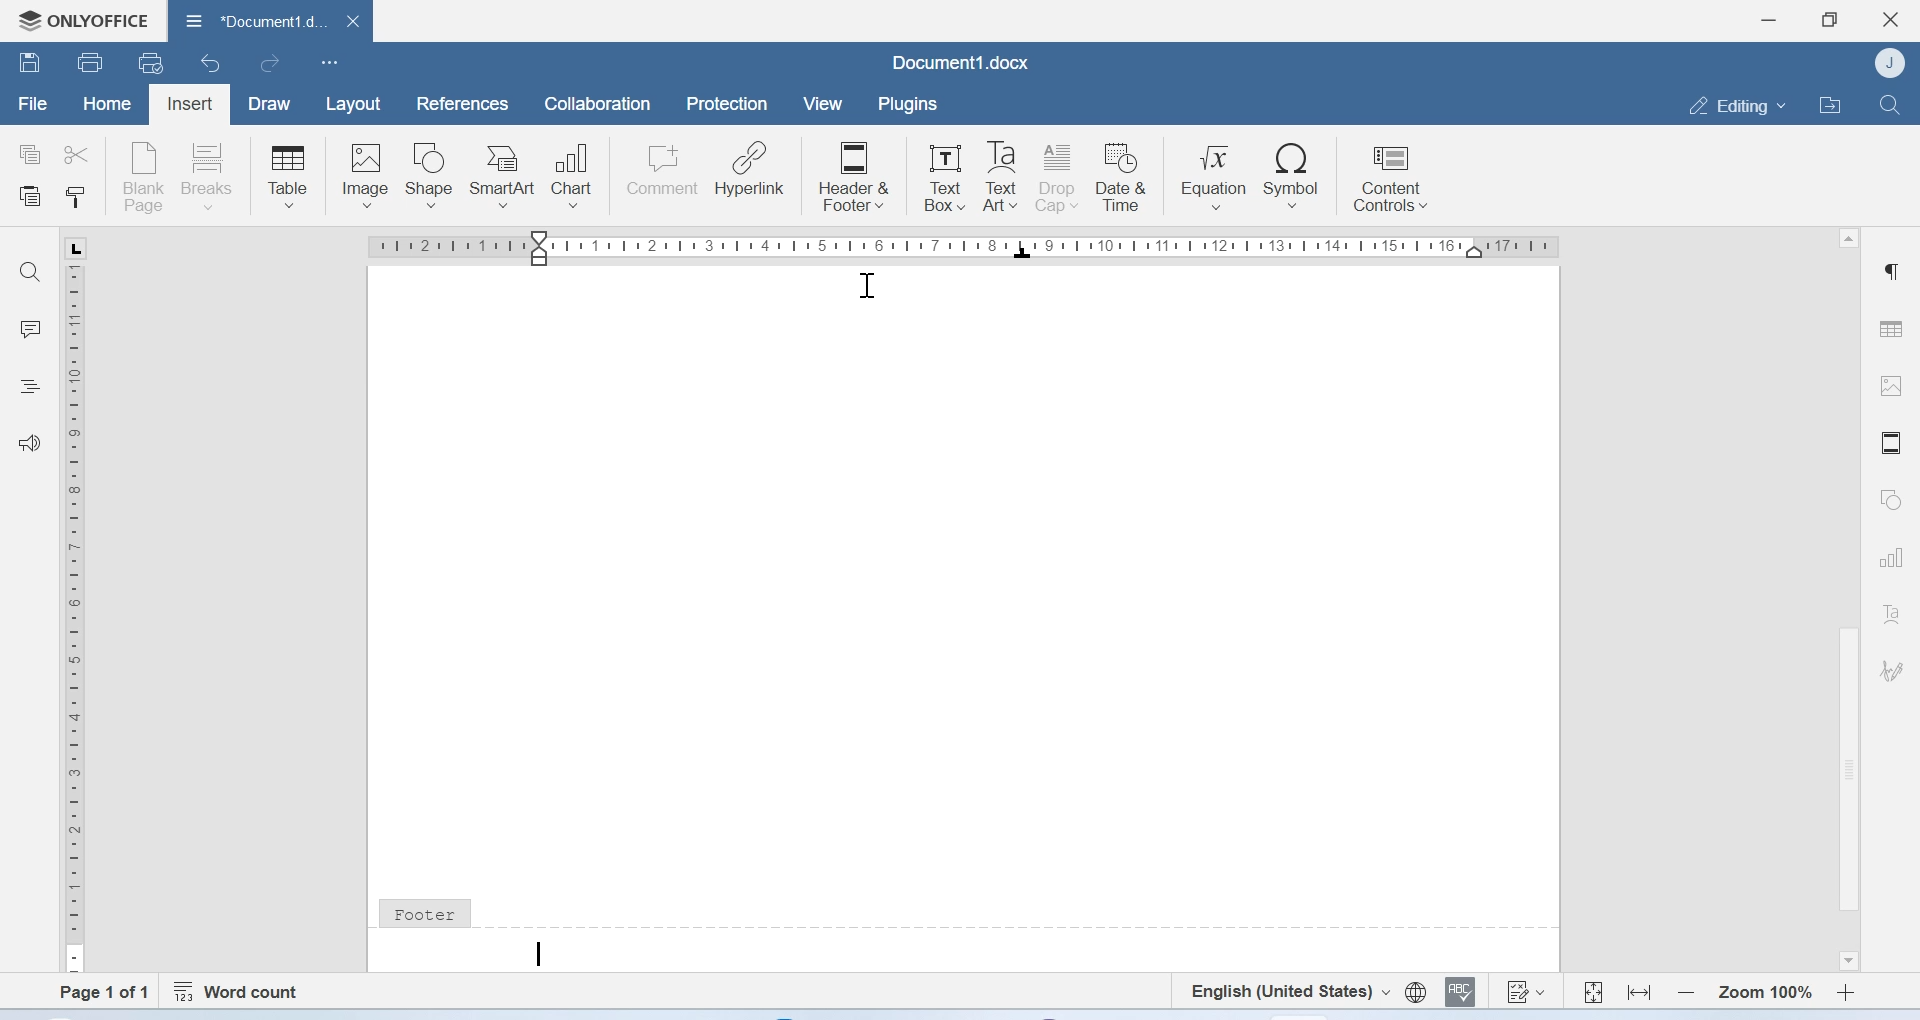  What do you see at coordinates (1889, 501) in the screenshot?
I see `Shapes` at bounding box center [1889, 501].